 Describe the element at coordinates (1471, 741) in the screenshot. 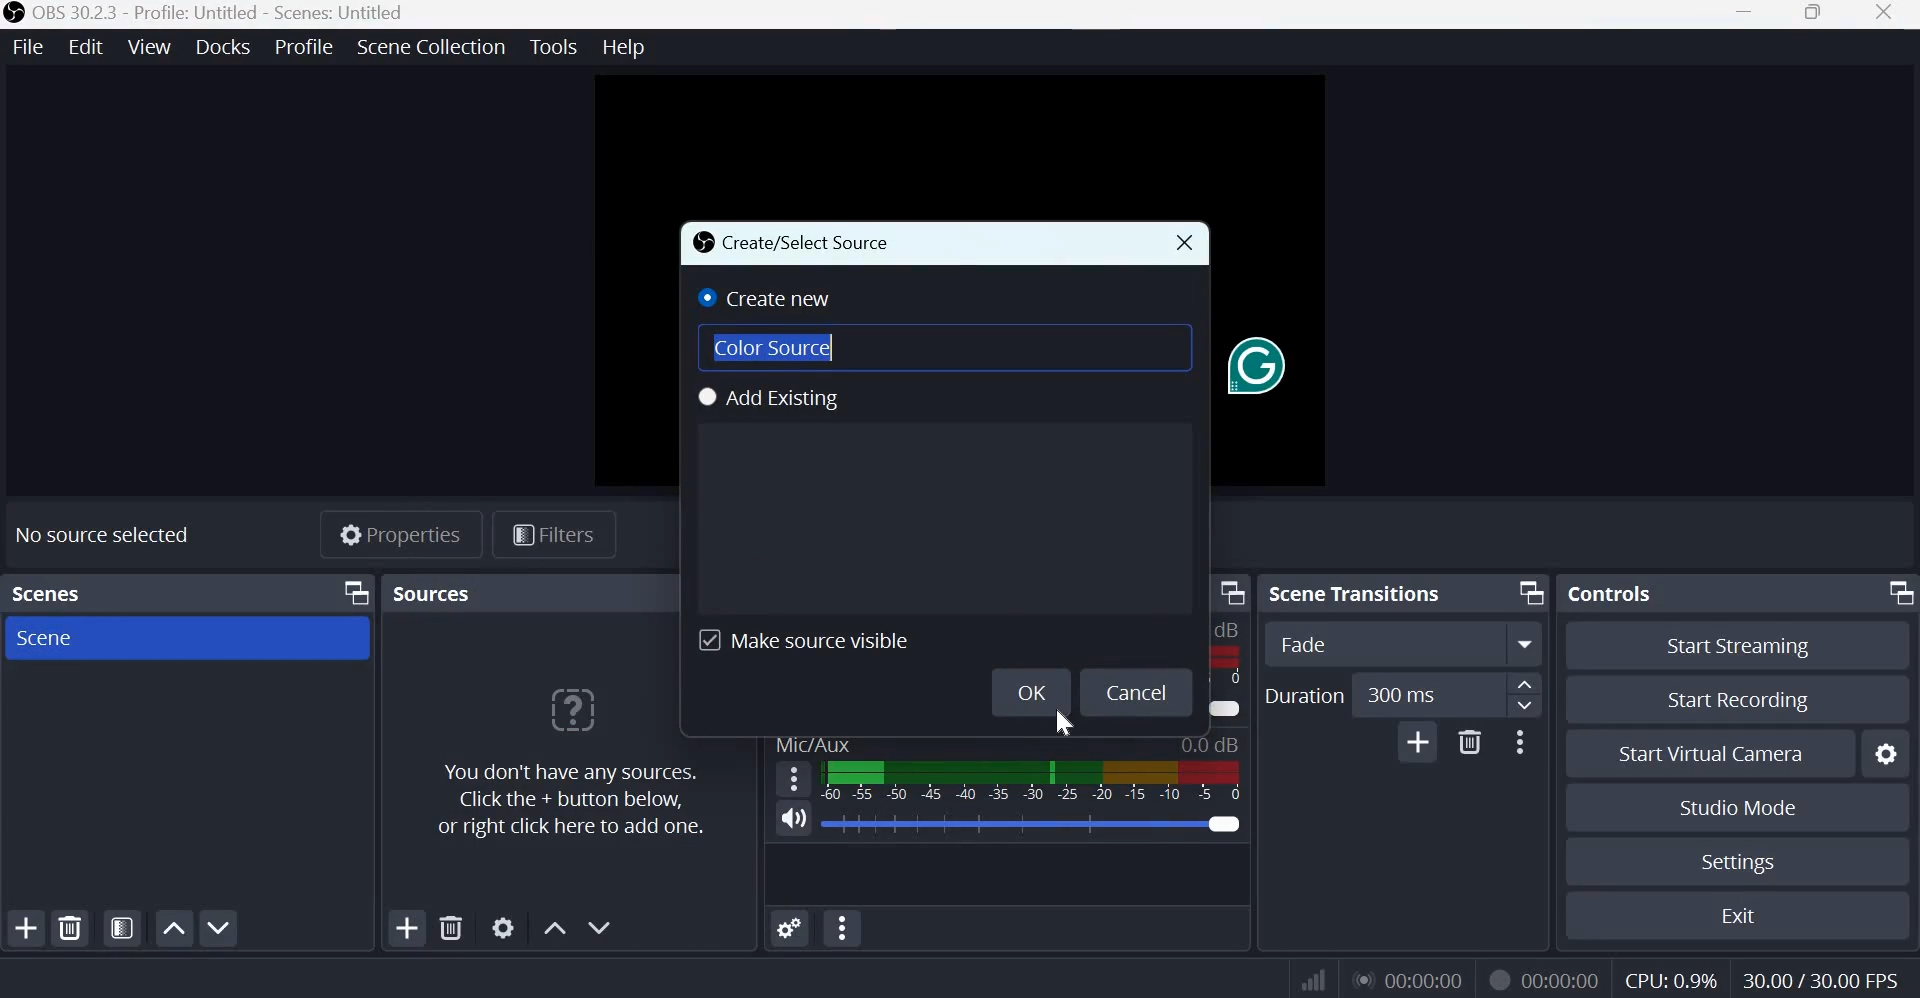

I see `Delete Transition` at that location.